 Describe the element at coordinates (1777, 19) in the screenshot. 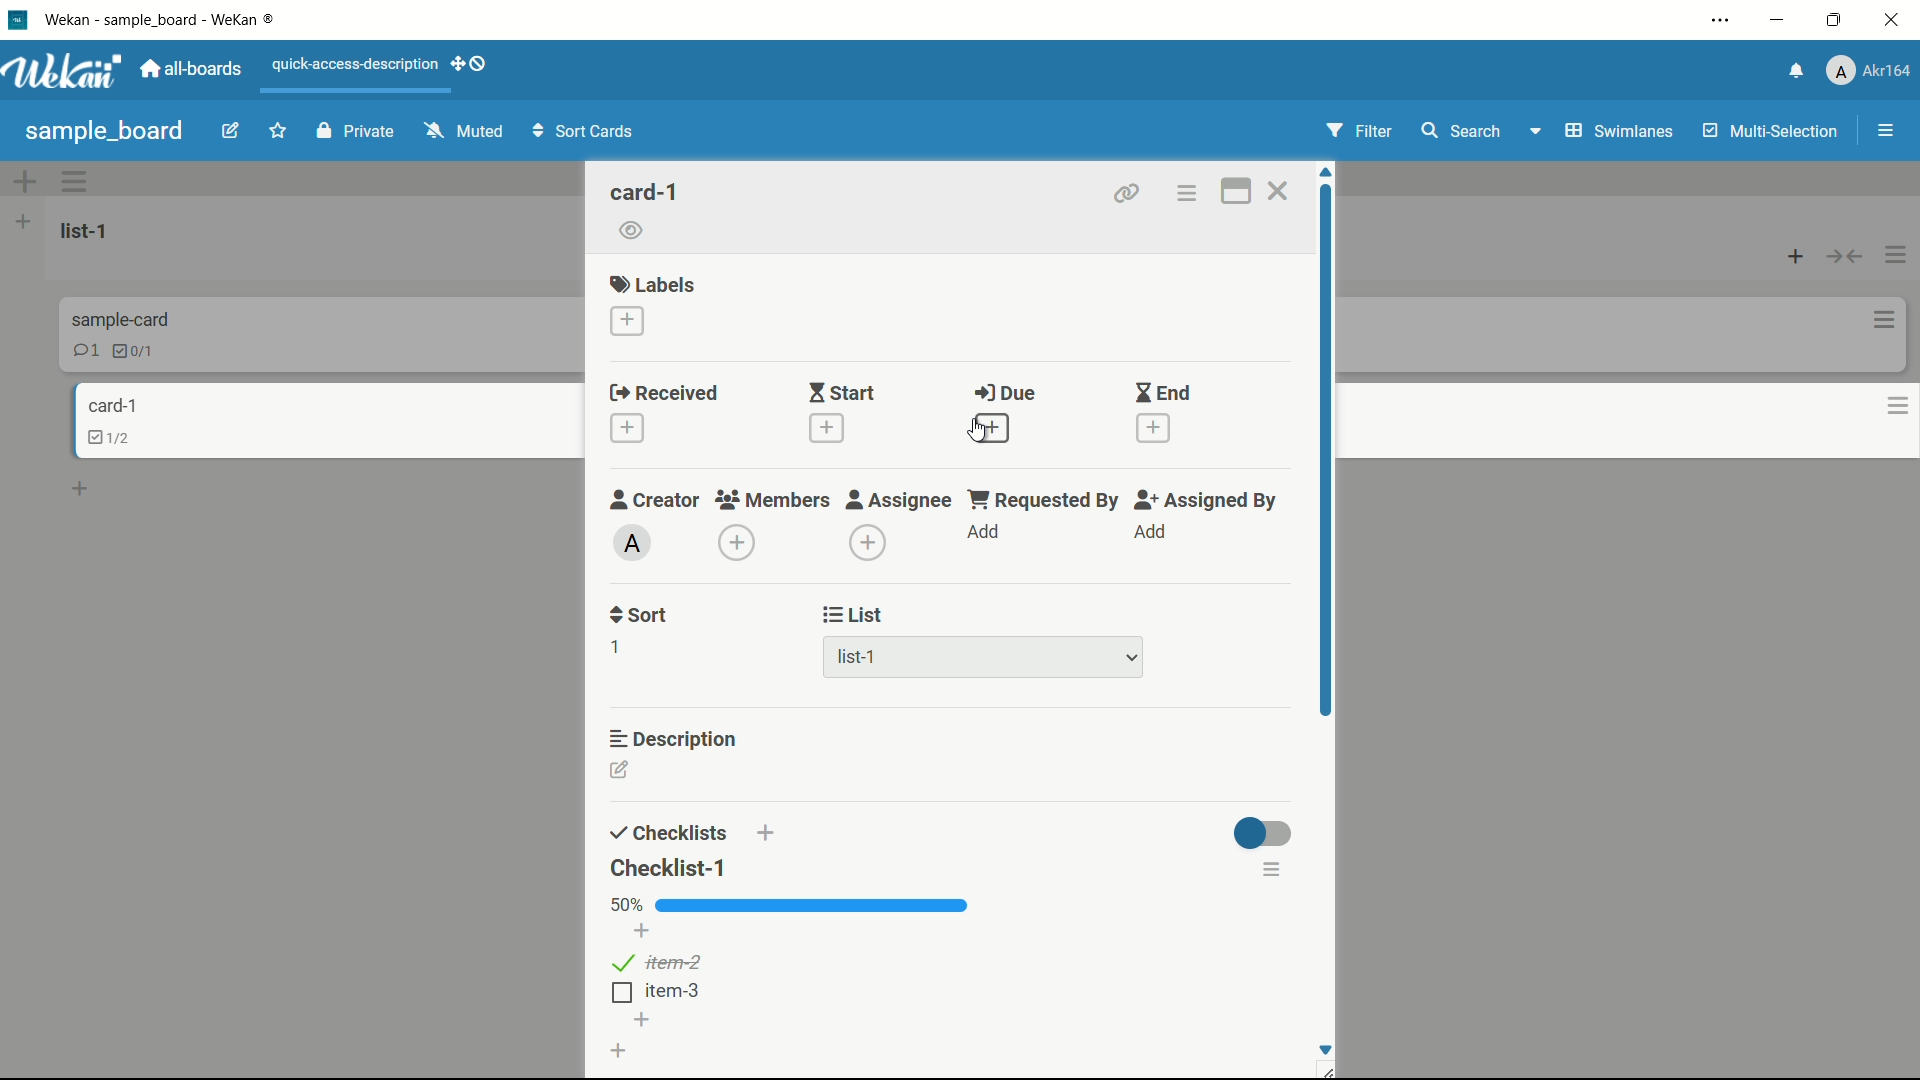

I see `minimize` at that location.